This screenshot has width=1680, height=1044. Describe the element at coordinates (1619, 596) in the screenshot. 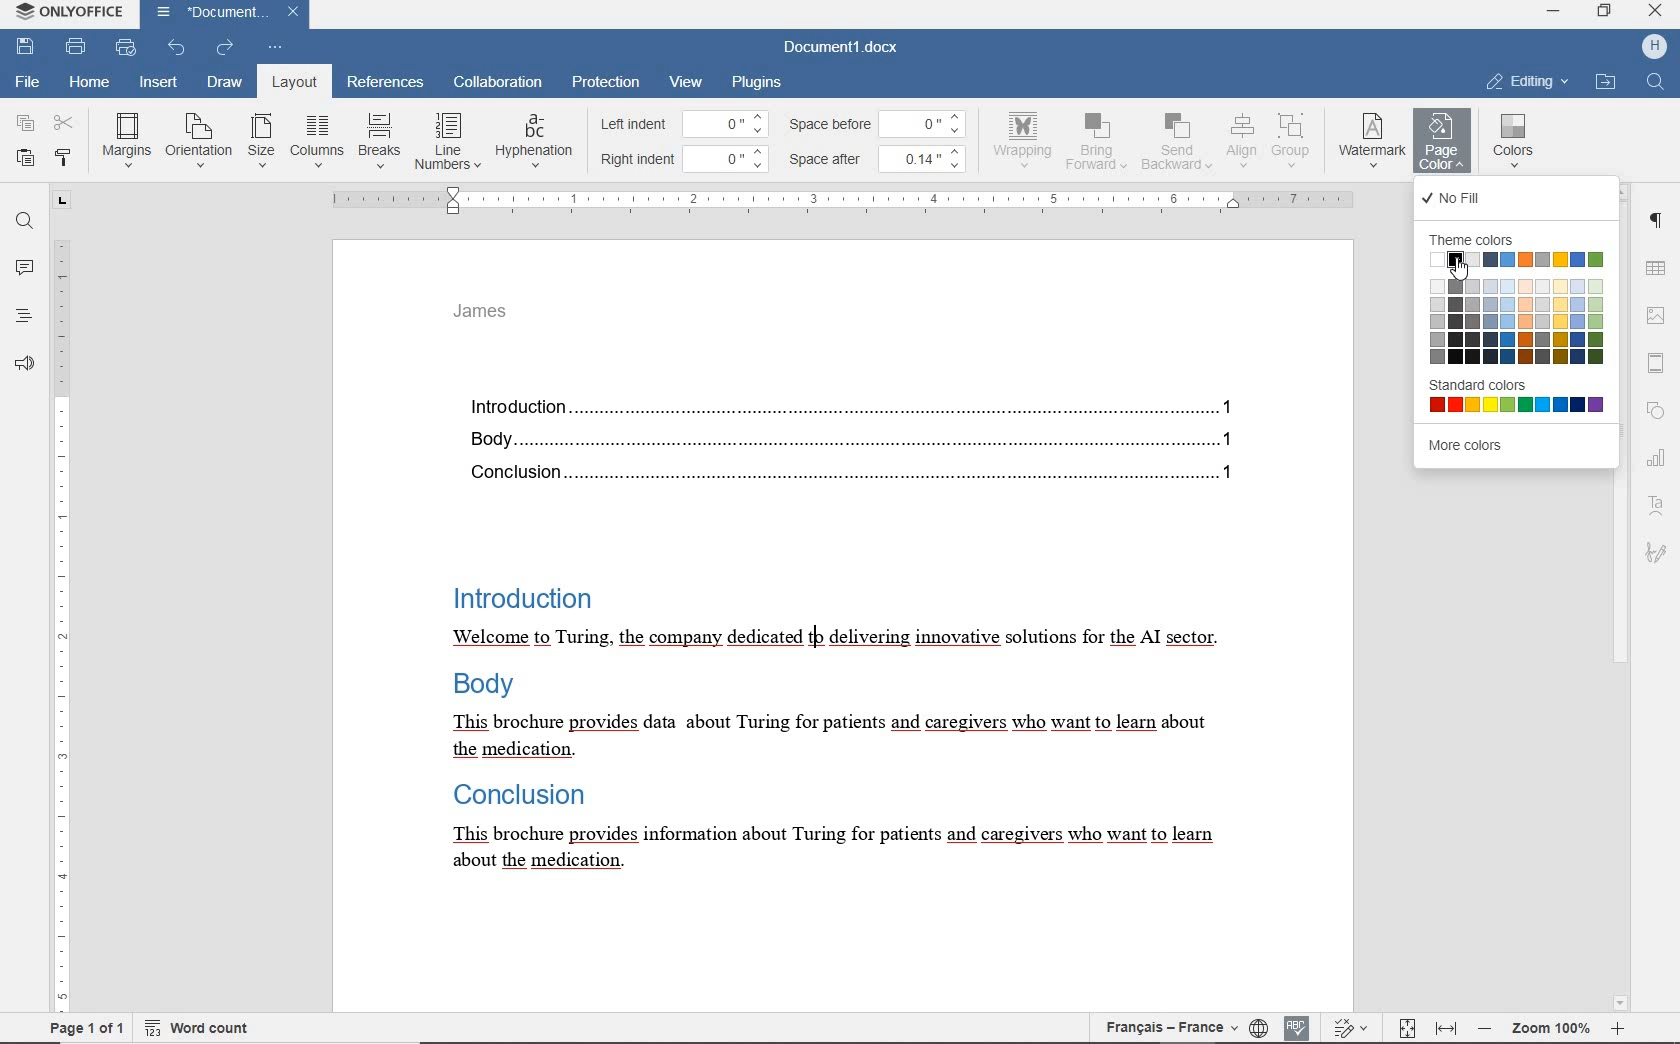

I see `scrollbar` at that location.